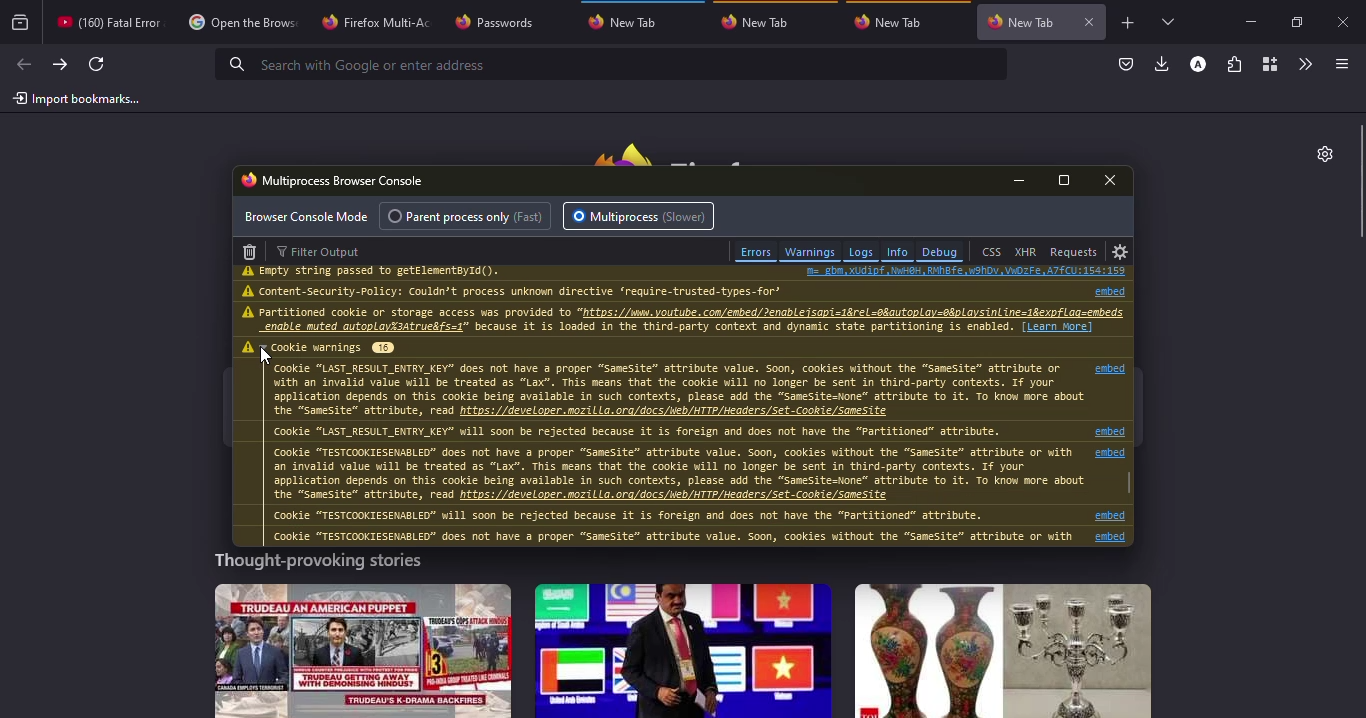 This screenshot has height=718, width=1366. I want to click on multiprocess, so click(641, 216).